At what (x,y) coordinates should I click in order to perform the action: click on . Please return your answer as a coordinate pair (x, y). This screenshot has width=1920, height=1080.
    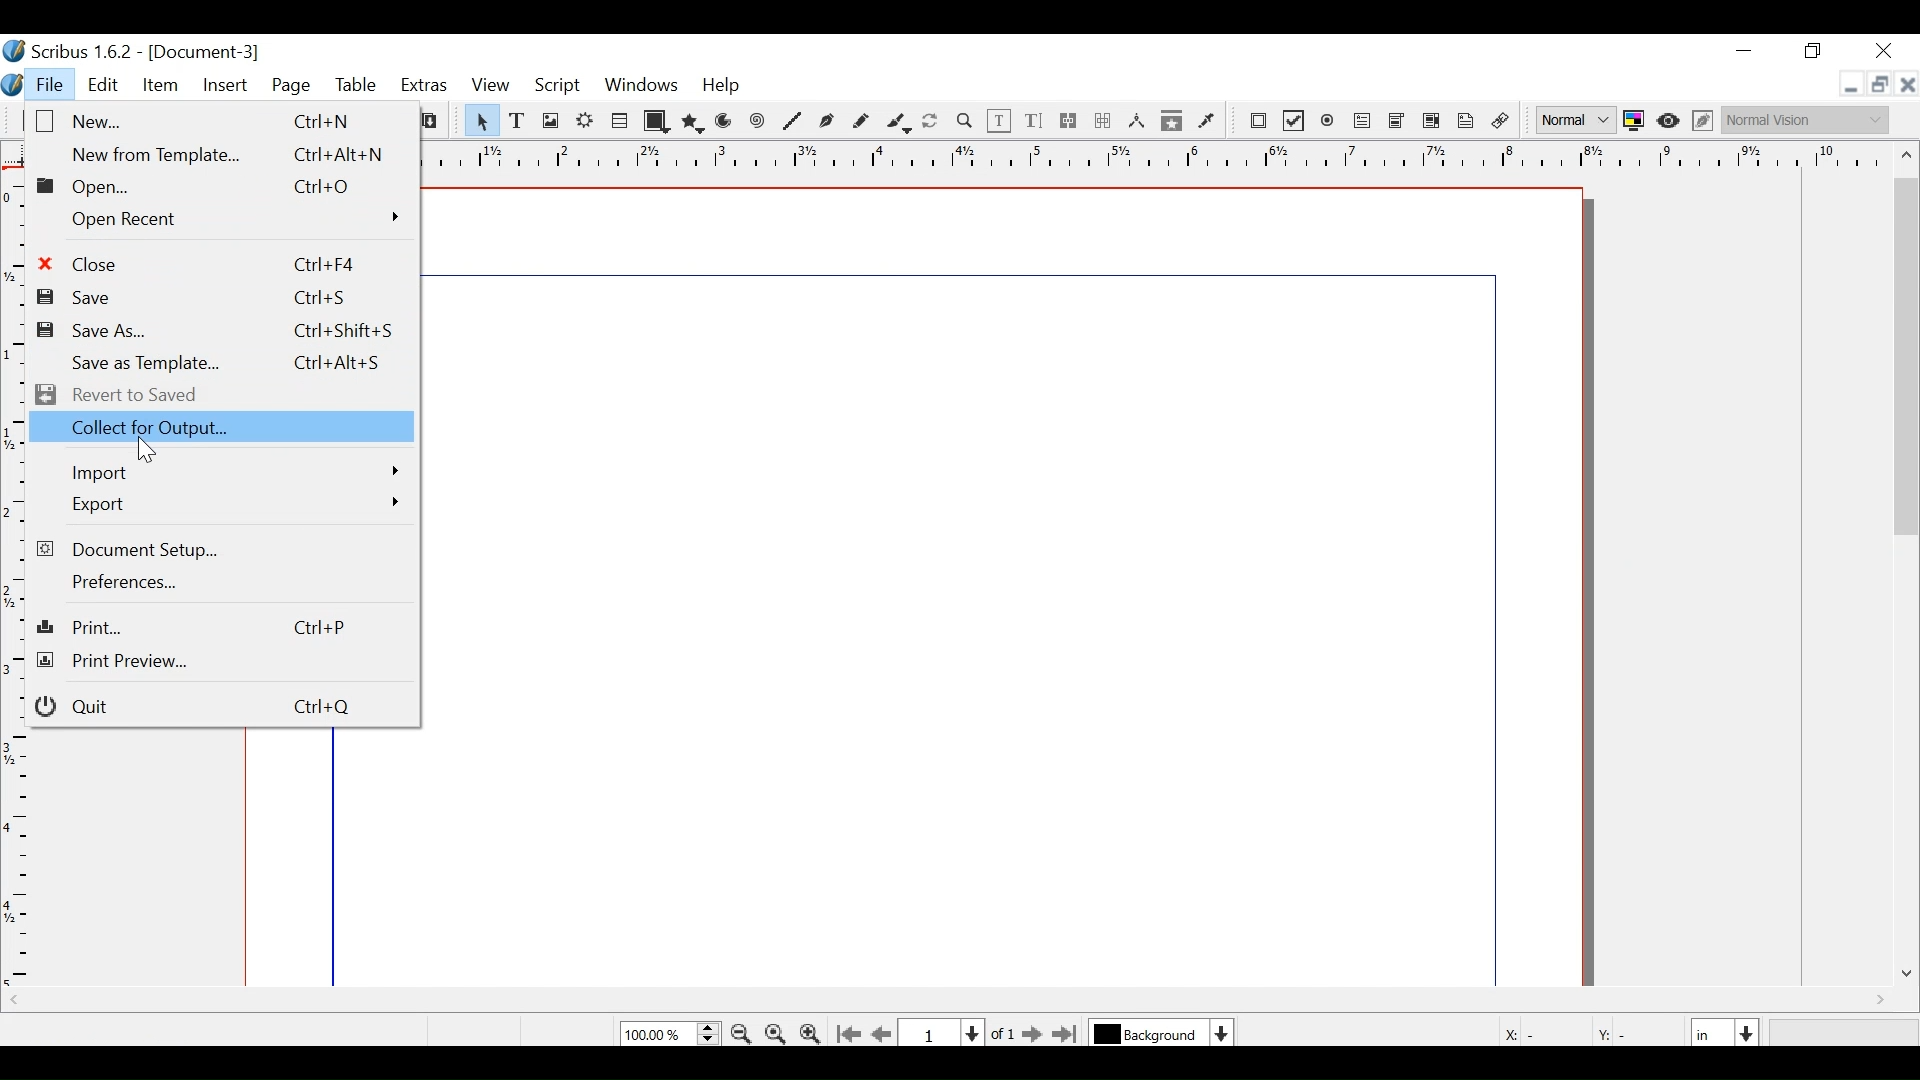
    Looking at the image, I should click on (1747, 1030).